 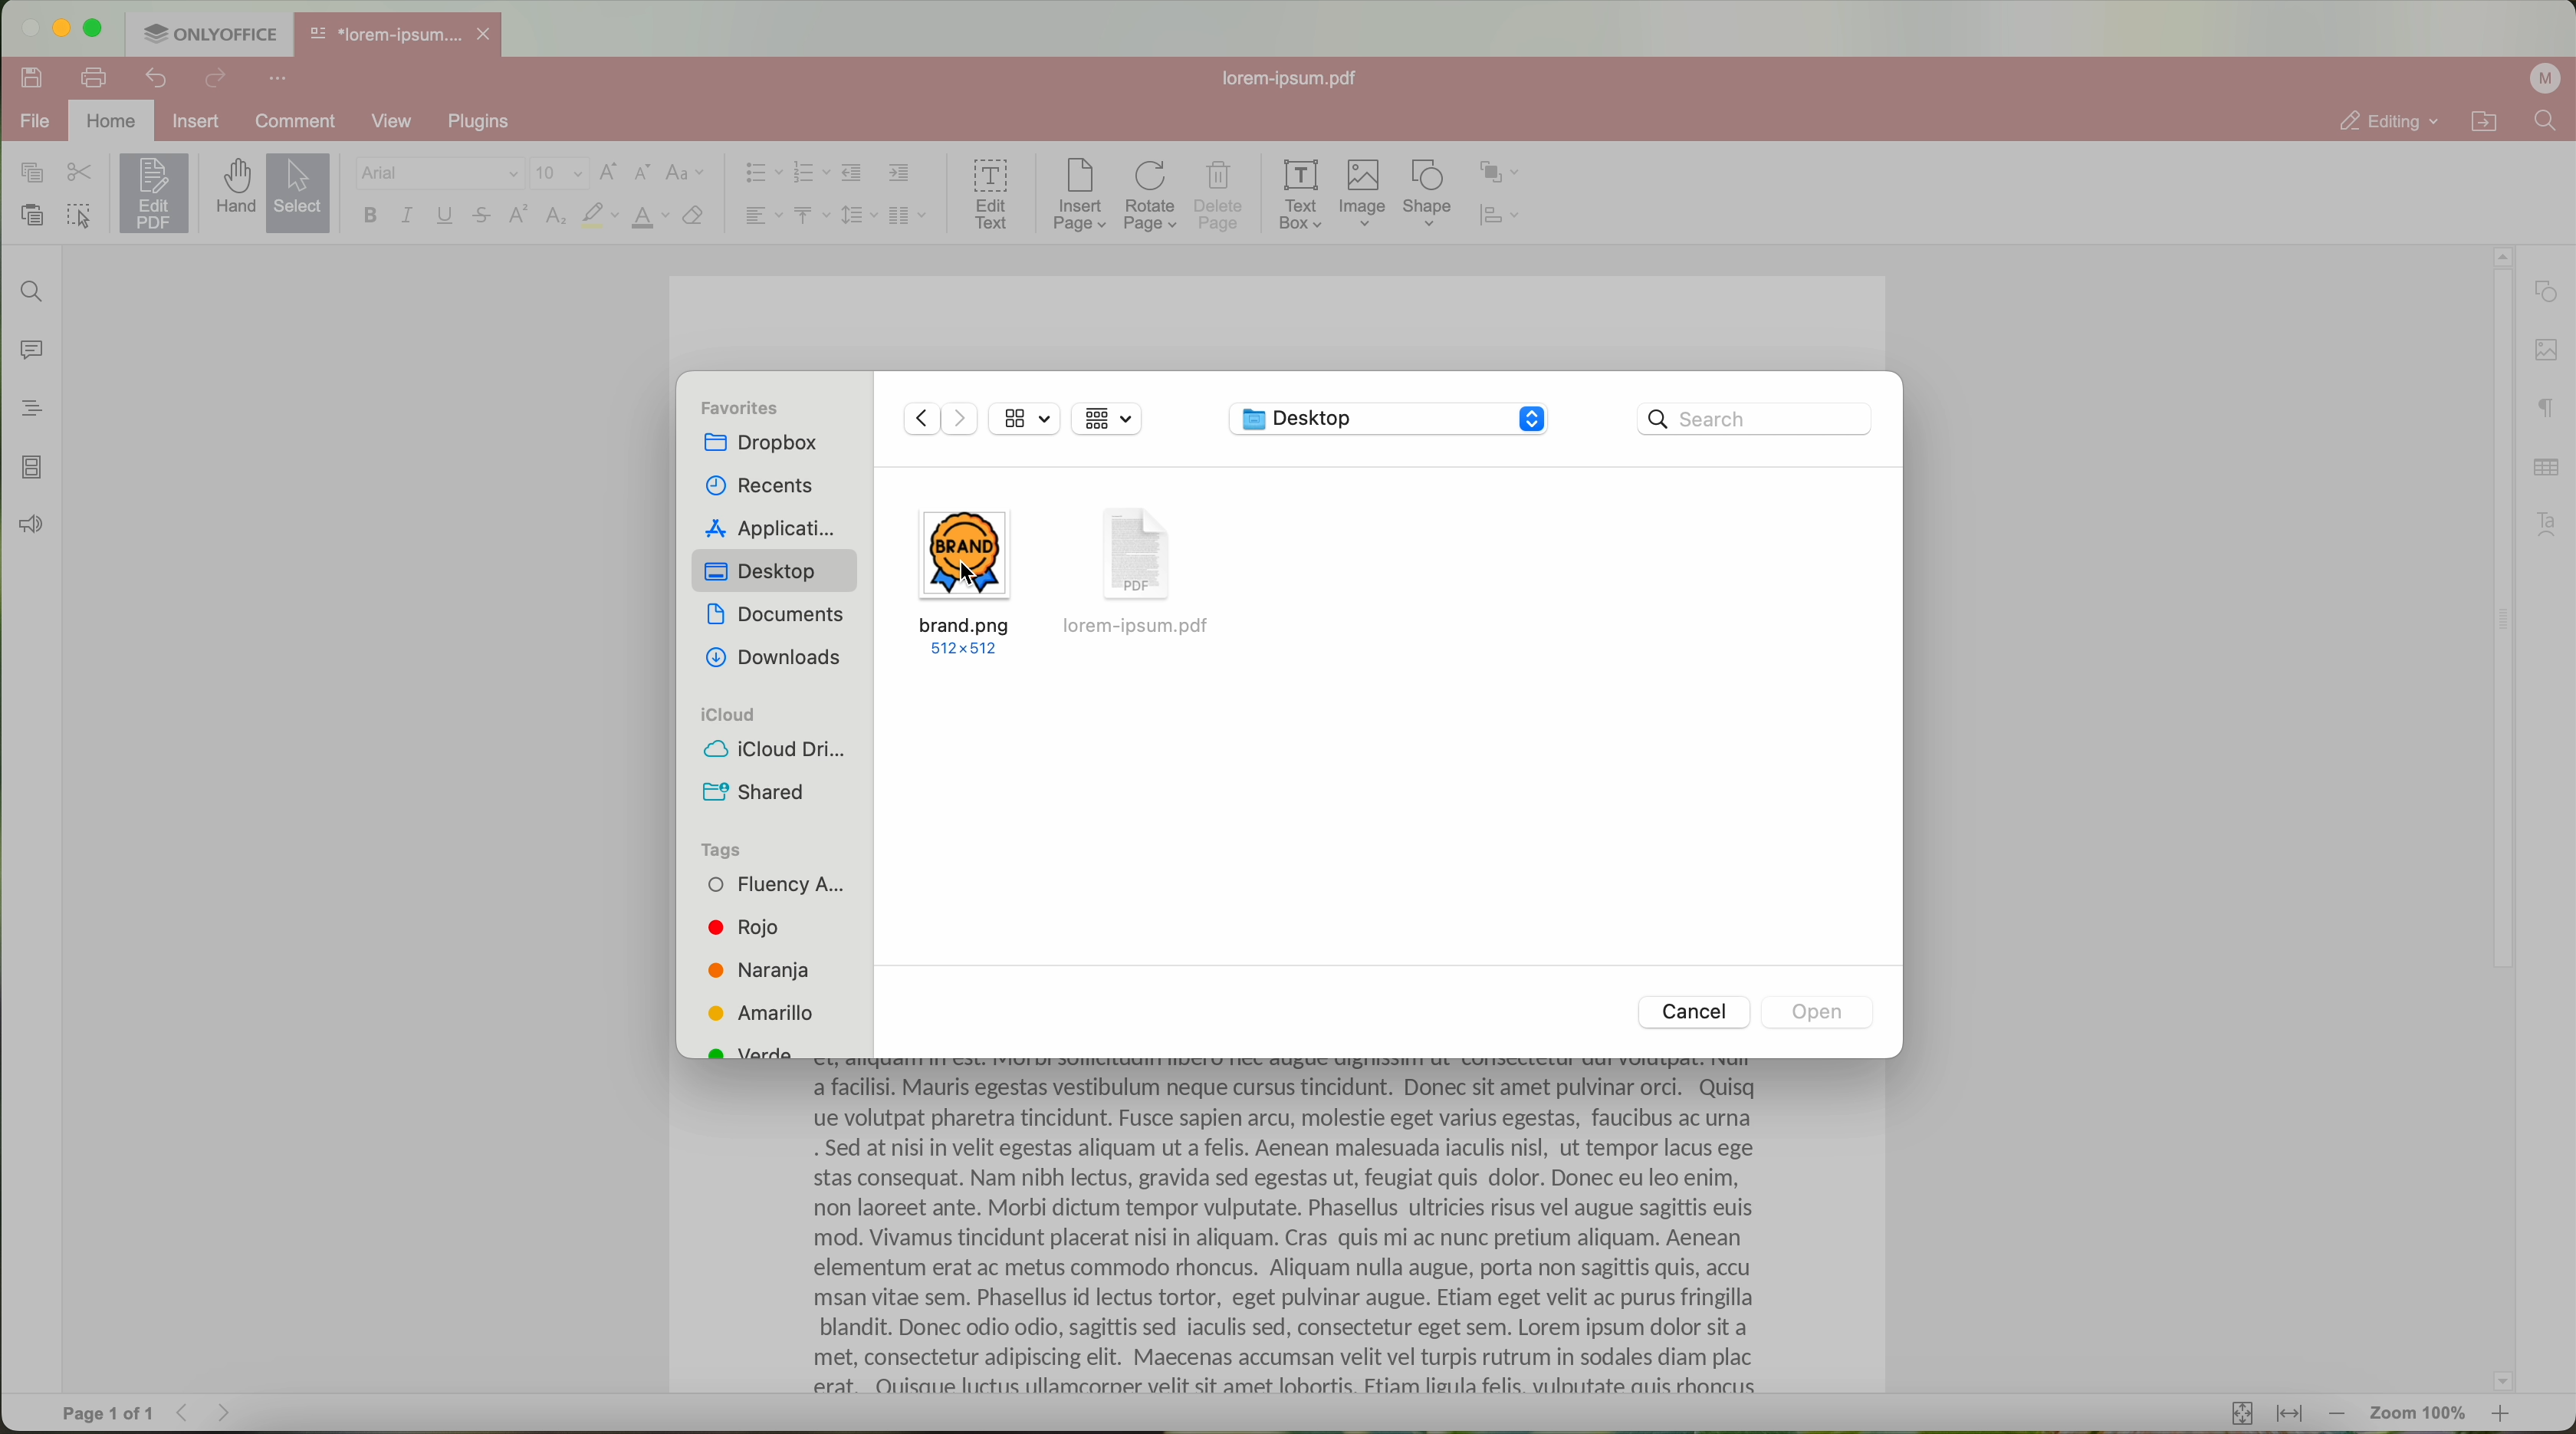 What do you see at coordinates (2492, 819) in the screenshot?
I see `scroll bar` at bounding box center [2492, 819].